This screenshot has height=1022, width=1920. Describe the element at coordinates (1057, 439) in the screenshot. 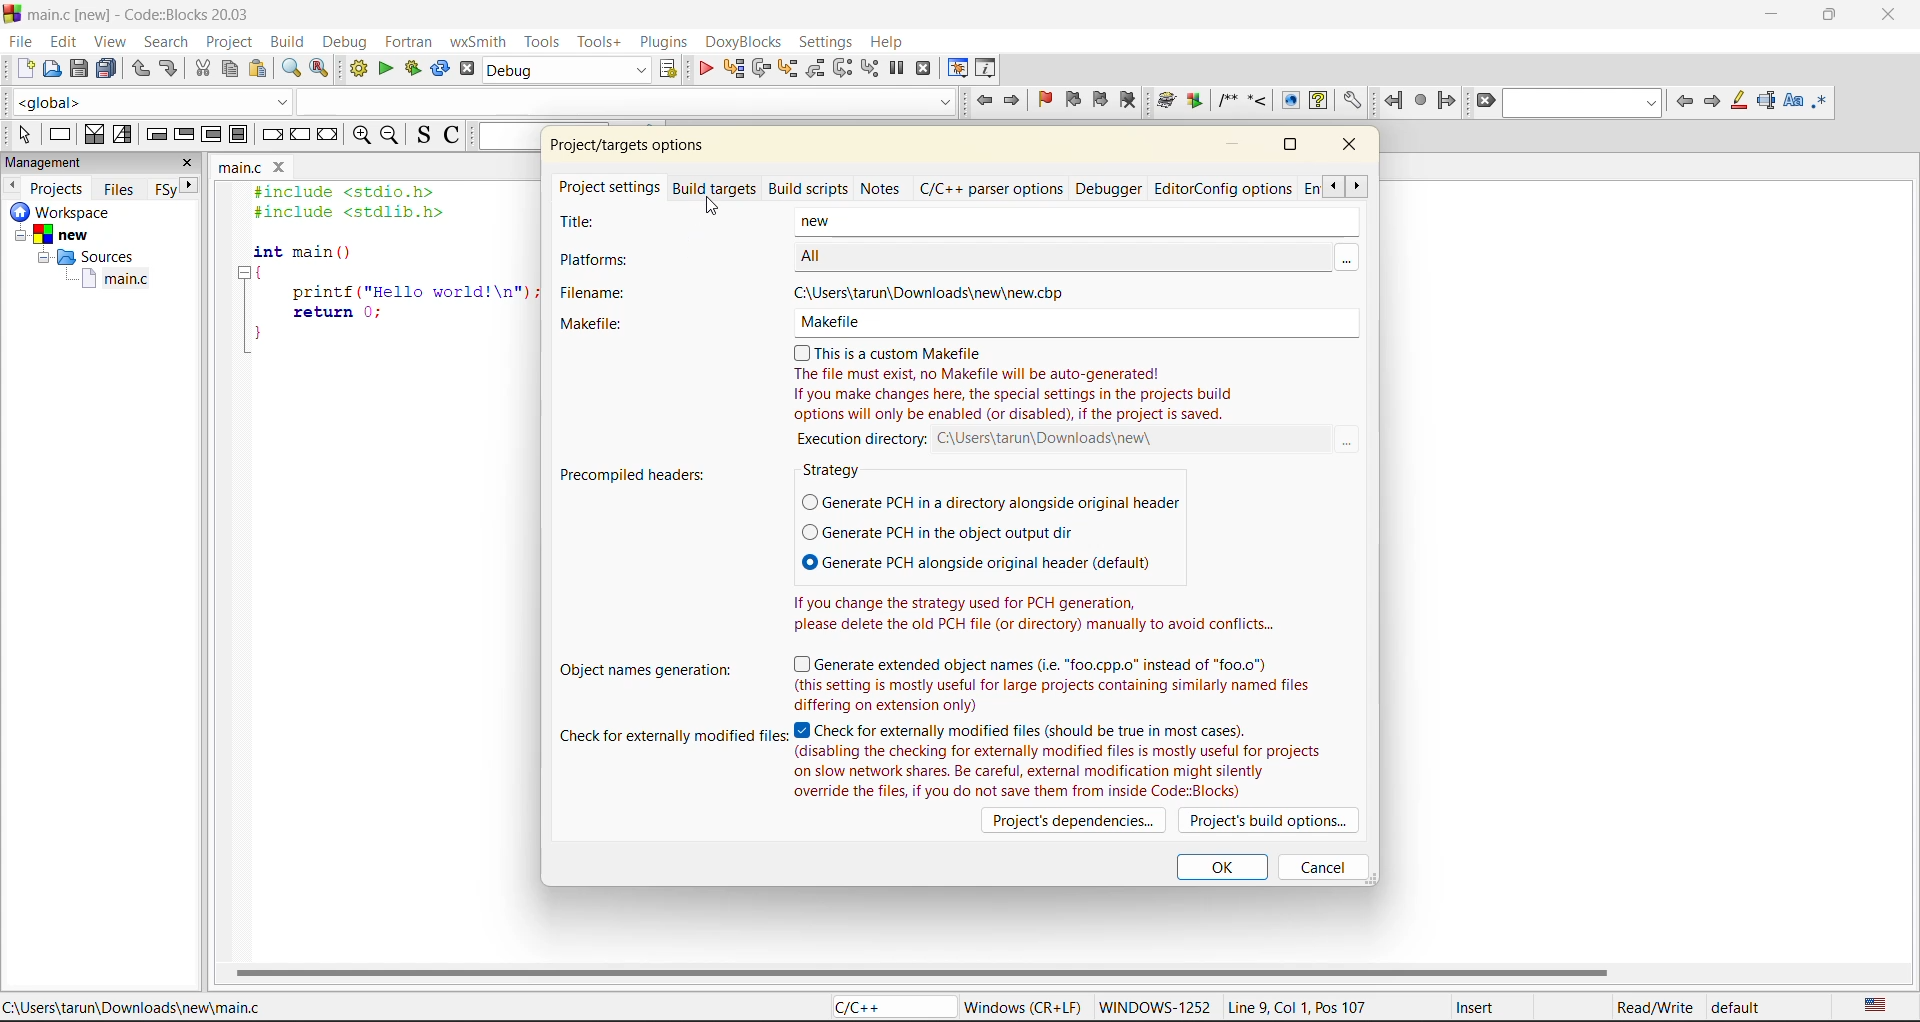

I see `C\Users\tarun\Downloads\new\` at that location.